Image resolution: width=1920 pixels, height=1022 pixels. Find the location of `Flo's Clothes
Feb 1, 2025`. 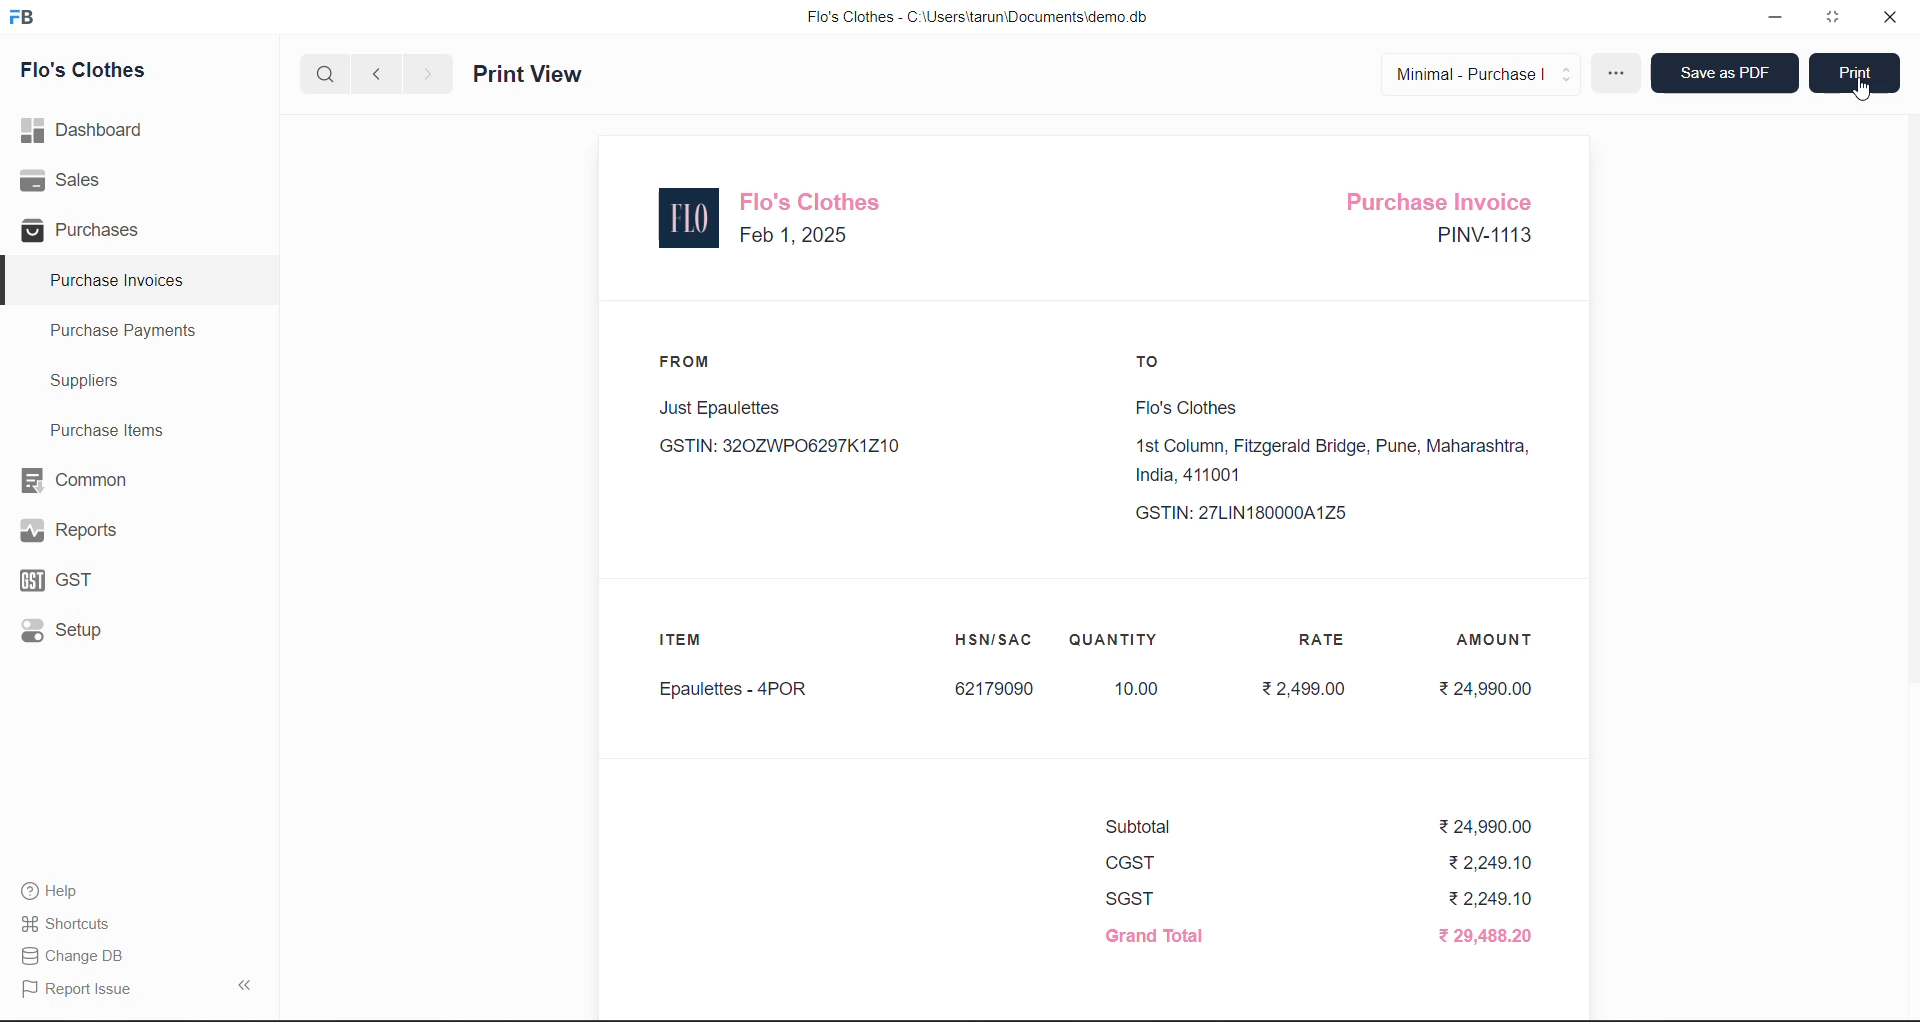

Flo's Clothes
Feb 1, 2025 is located at coordinates (816, 218).